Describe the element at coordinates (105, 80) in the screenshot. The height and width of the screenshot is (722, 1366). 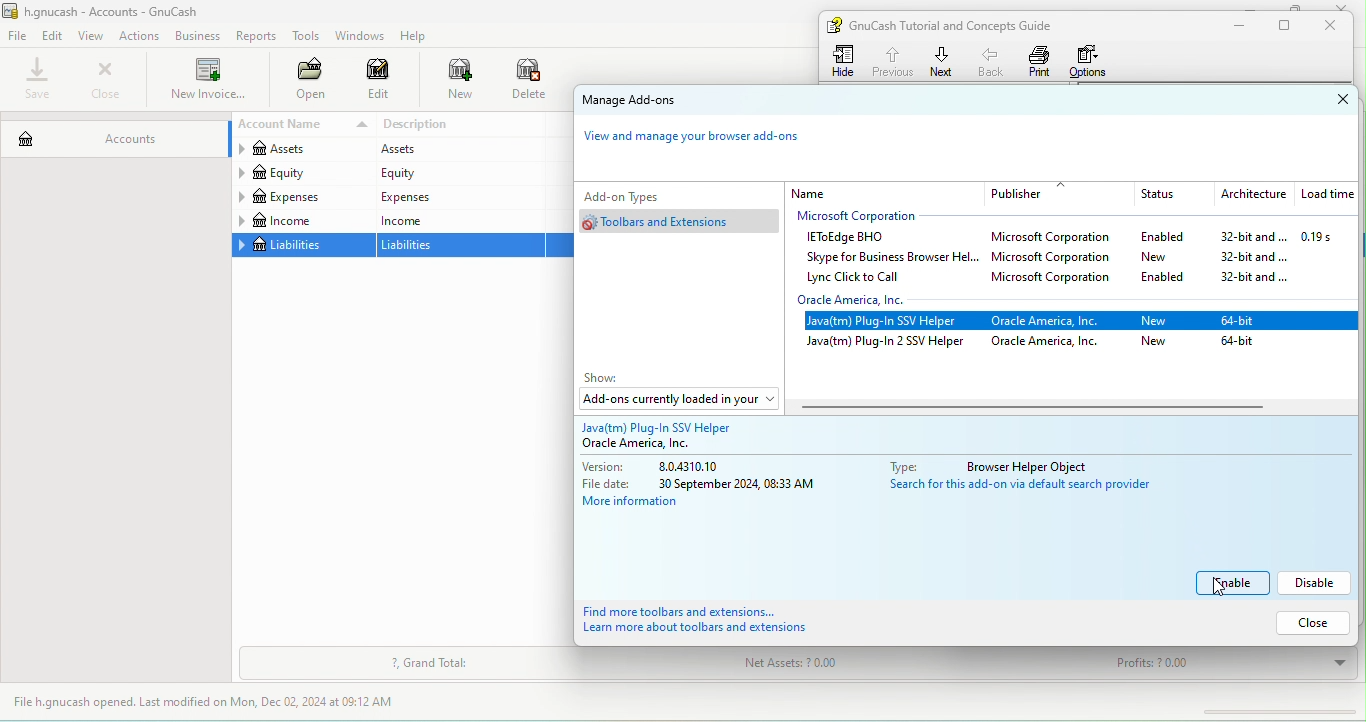
I see `close` at that location.